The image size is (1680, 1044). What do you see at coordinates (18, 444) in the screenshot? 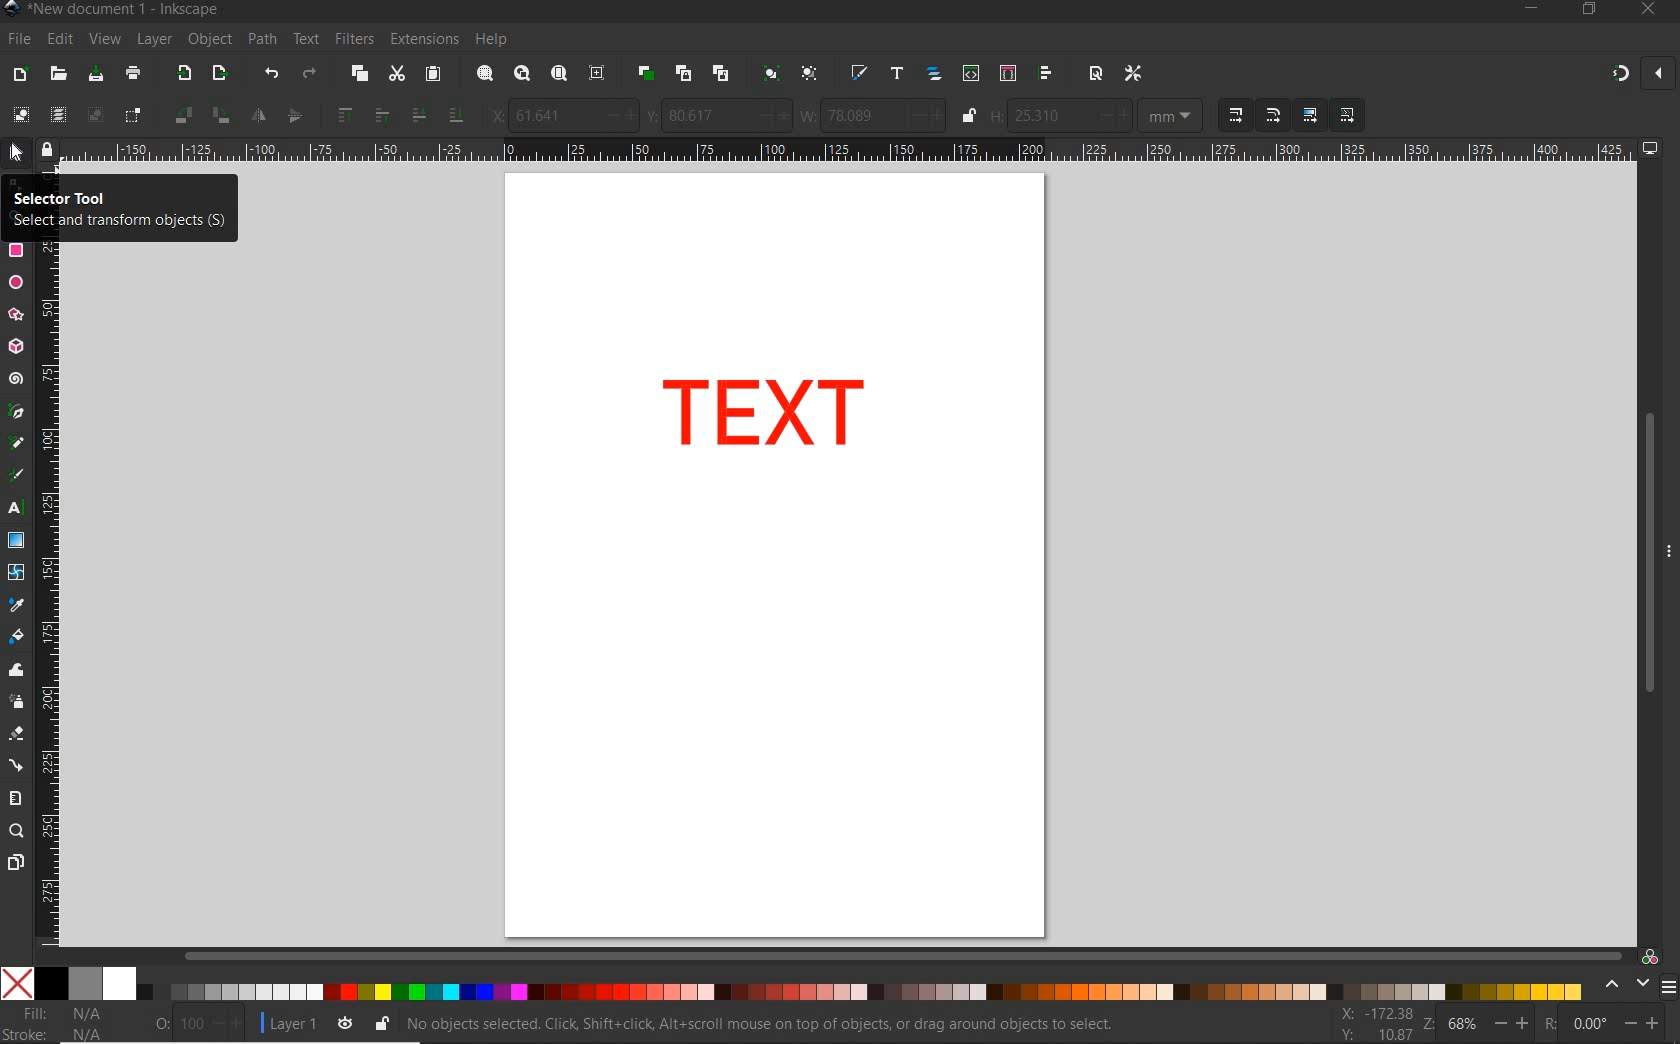
I see `pencil tool` at bounding box center [18, 444].